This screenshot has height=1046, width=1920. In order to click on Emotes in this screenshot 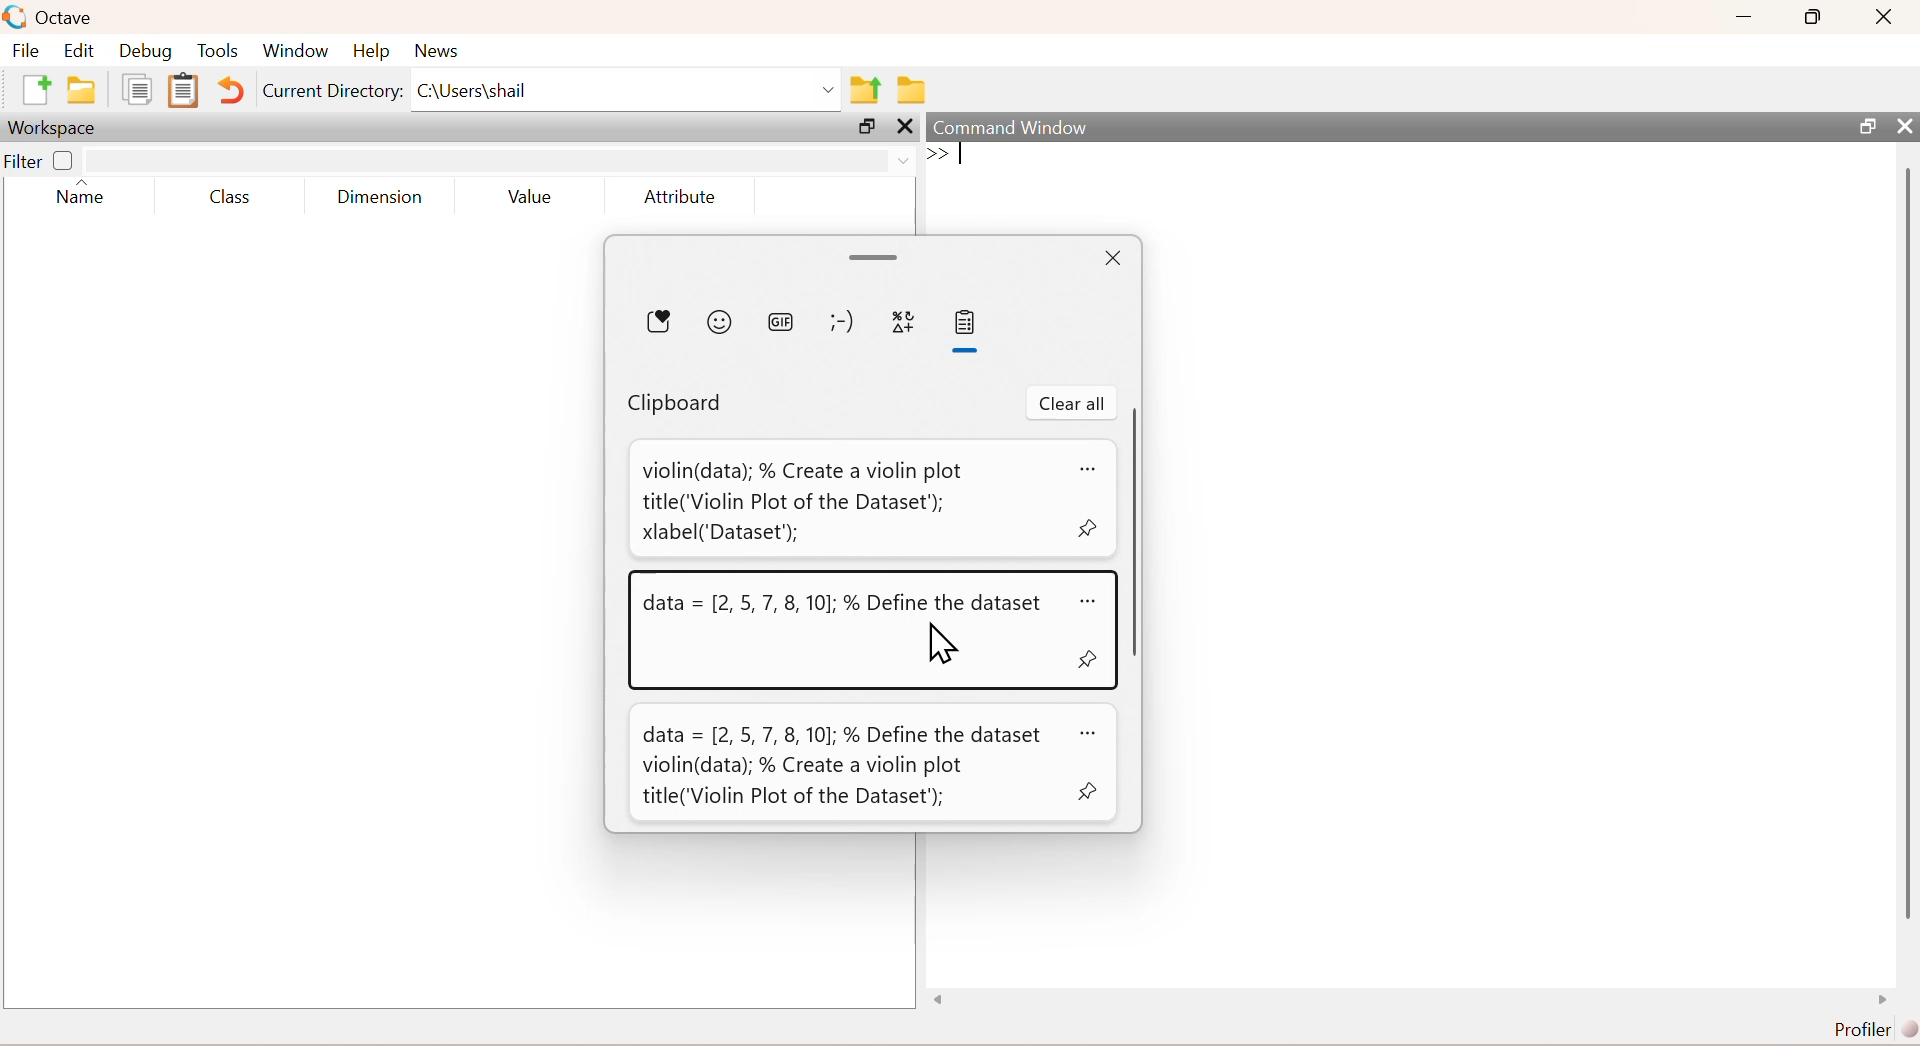, I will do `click(842, 323)`.